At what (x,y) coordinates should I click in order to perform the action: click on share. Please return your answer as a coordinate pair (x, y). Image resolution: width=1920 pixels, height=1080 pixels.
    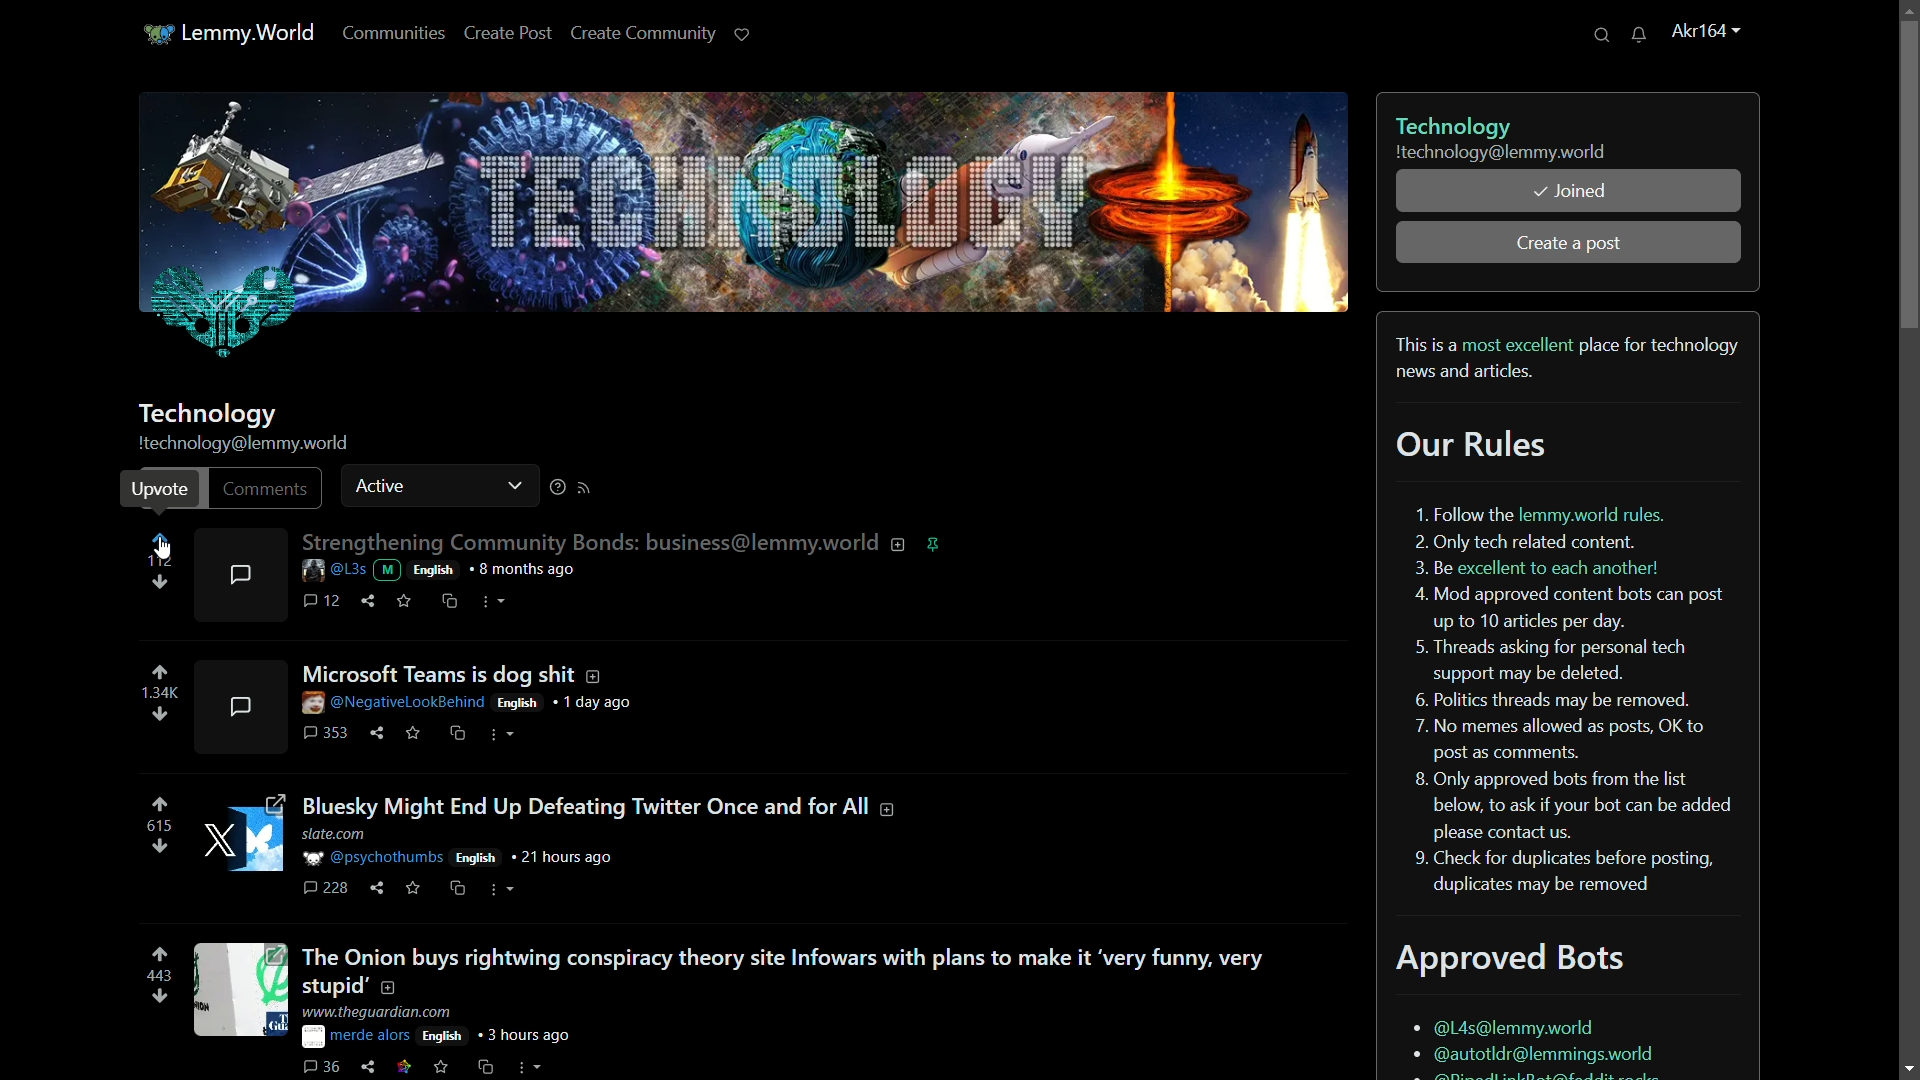
    Looking at the image, I should click on (380, 733).